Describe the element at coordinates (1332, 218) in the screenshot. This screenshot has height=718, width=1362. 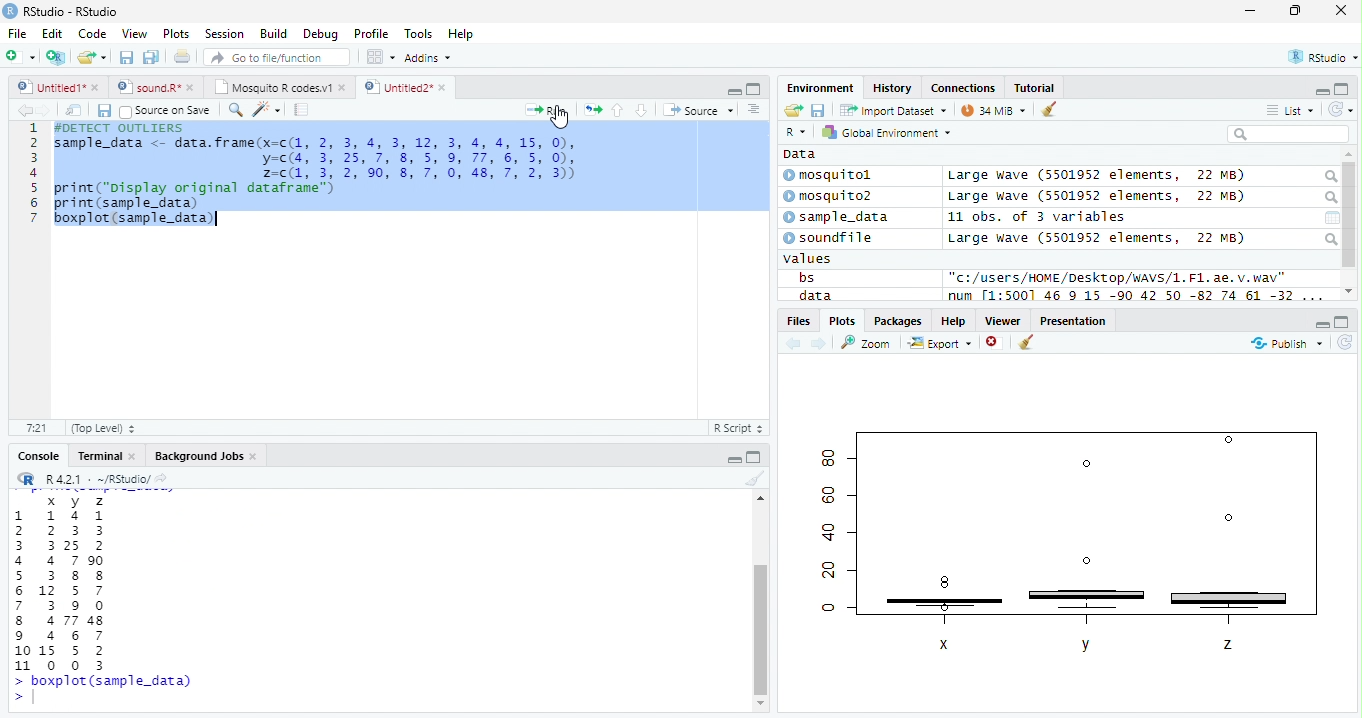
I see `Calendar` at that location.